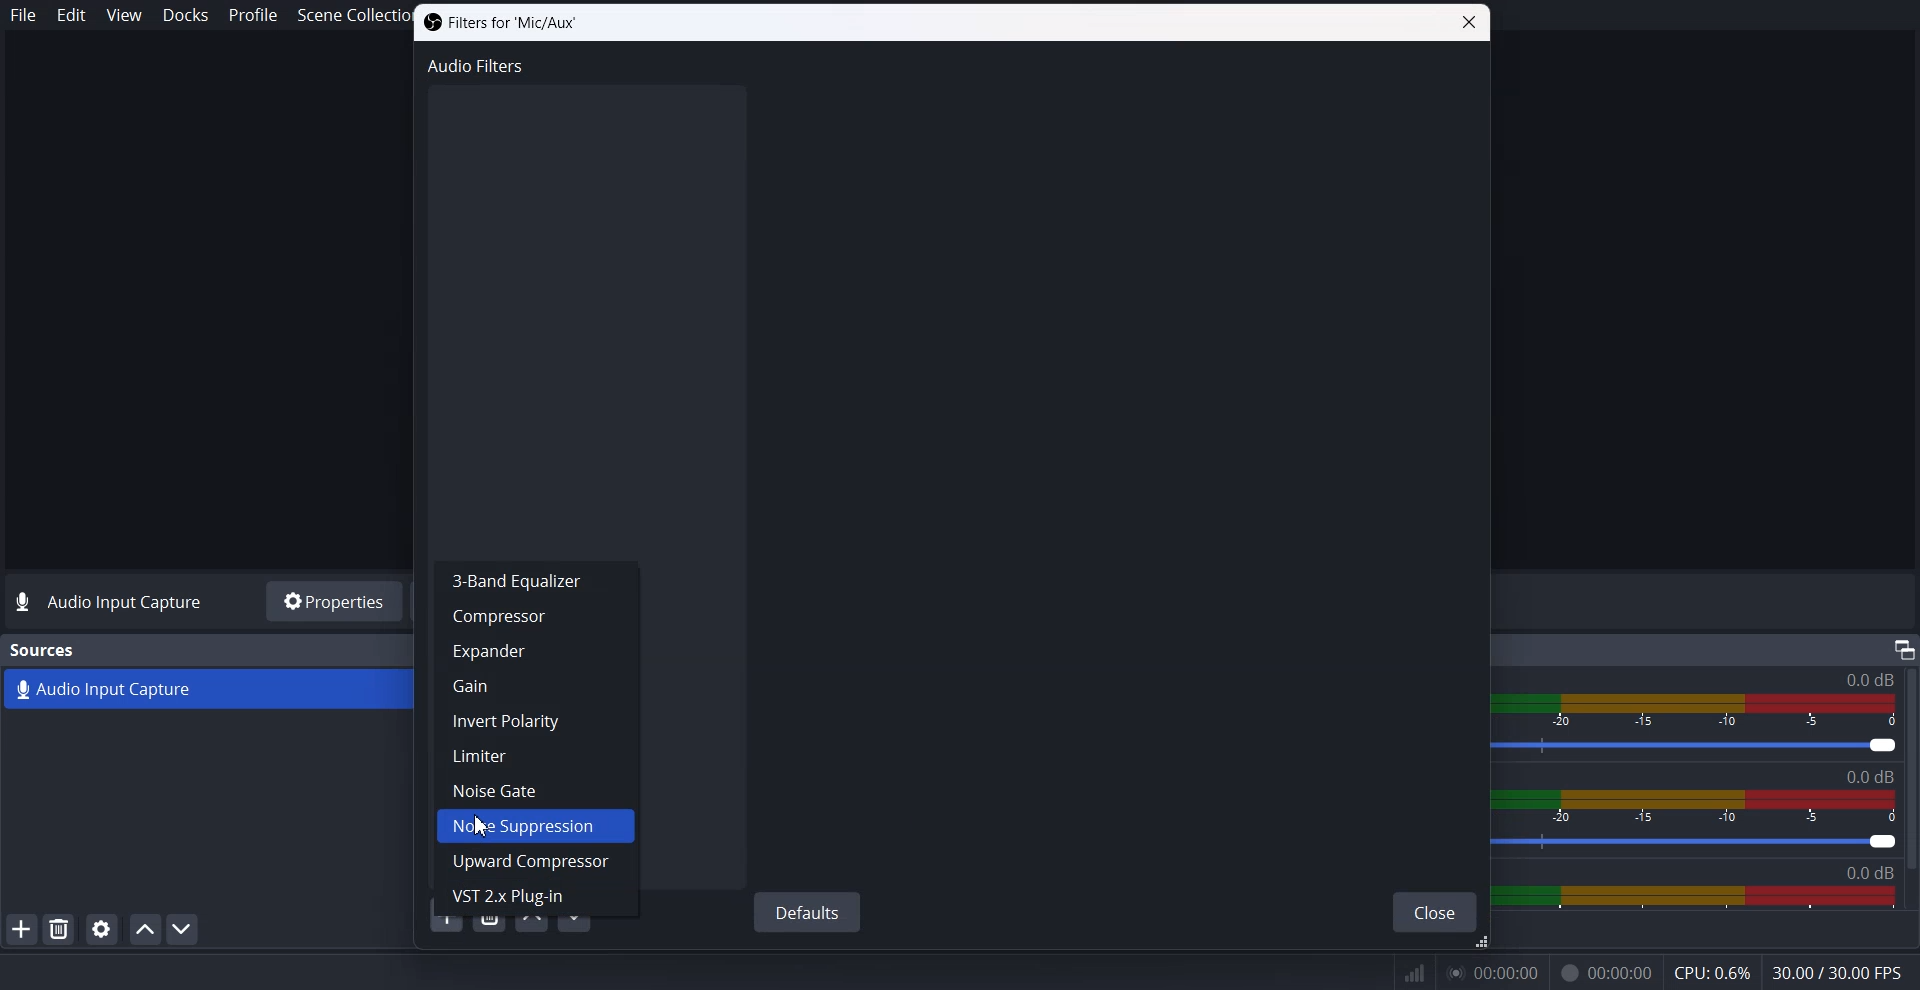 Image resolution: width=1920 pixels, height=990 pixels. I want to click on Noise Gate, so click(534, 789).